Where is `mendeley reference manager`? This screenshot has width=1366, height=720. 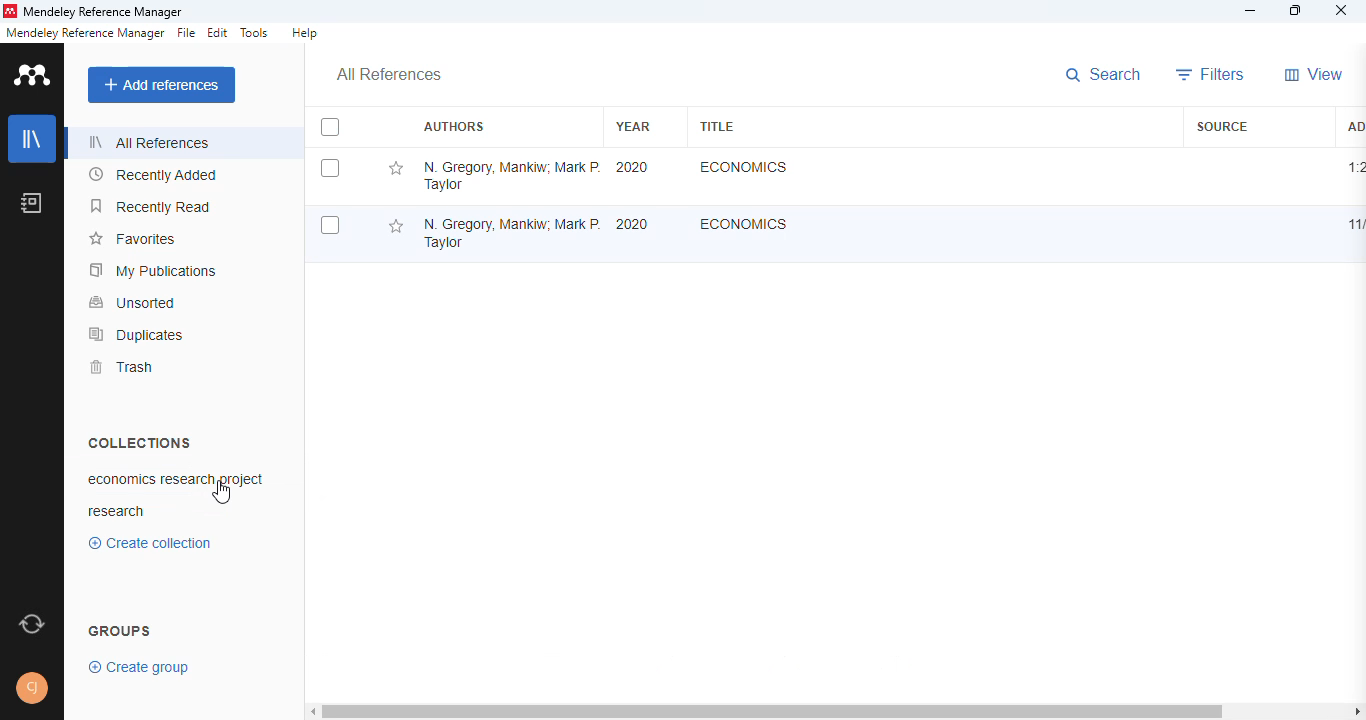 mendeley reference manager is located at coordinates (103, 13).